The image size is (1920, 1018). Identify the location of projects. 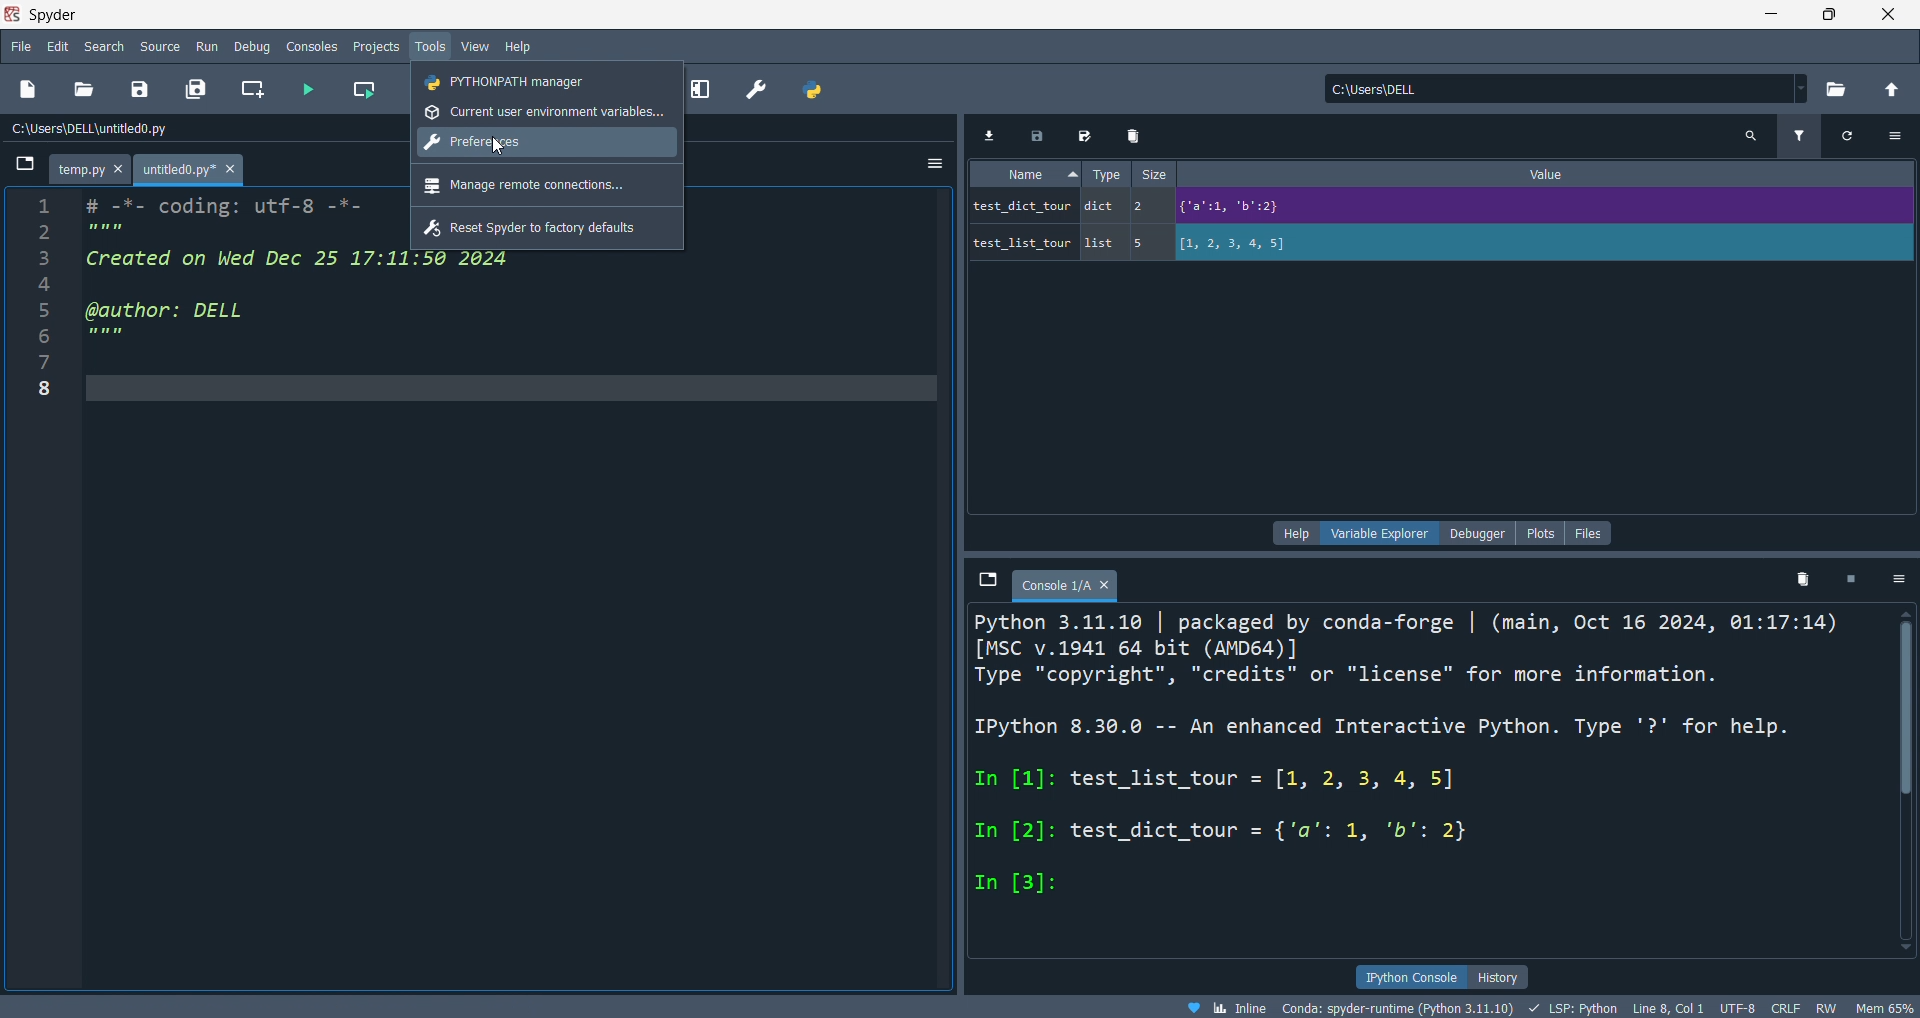
(376, 46).